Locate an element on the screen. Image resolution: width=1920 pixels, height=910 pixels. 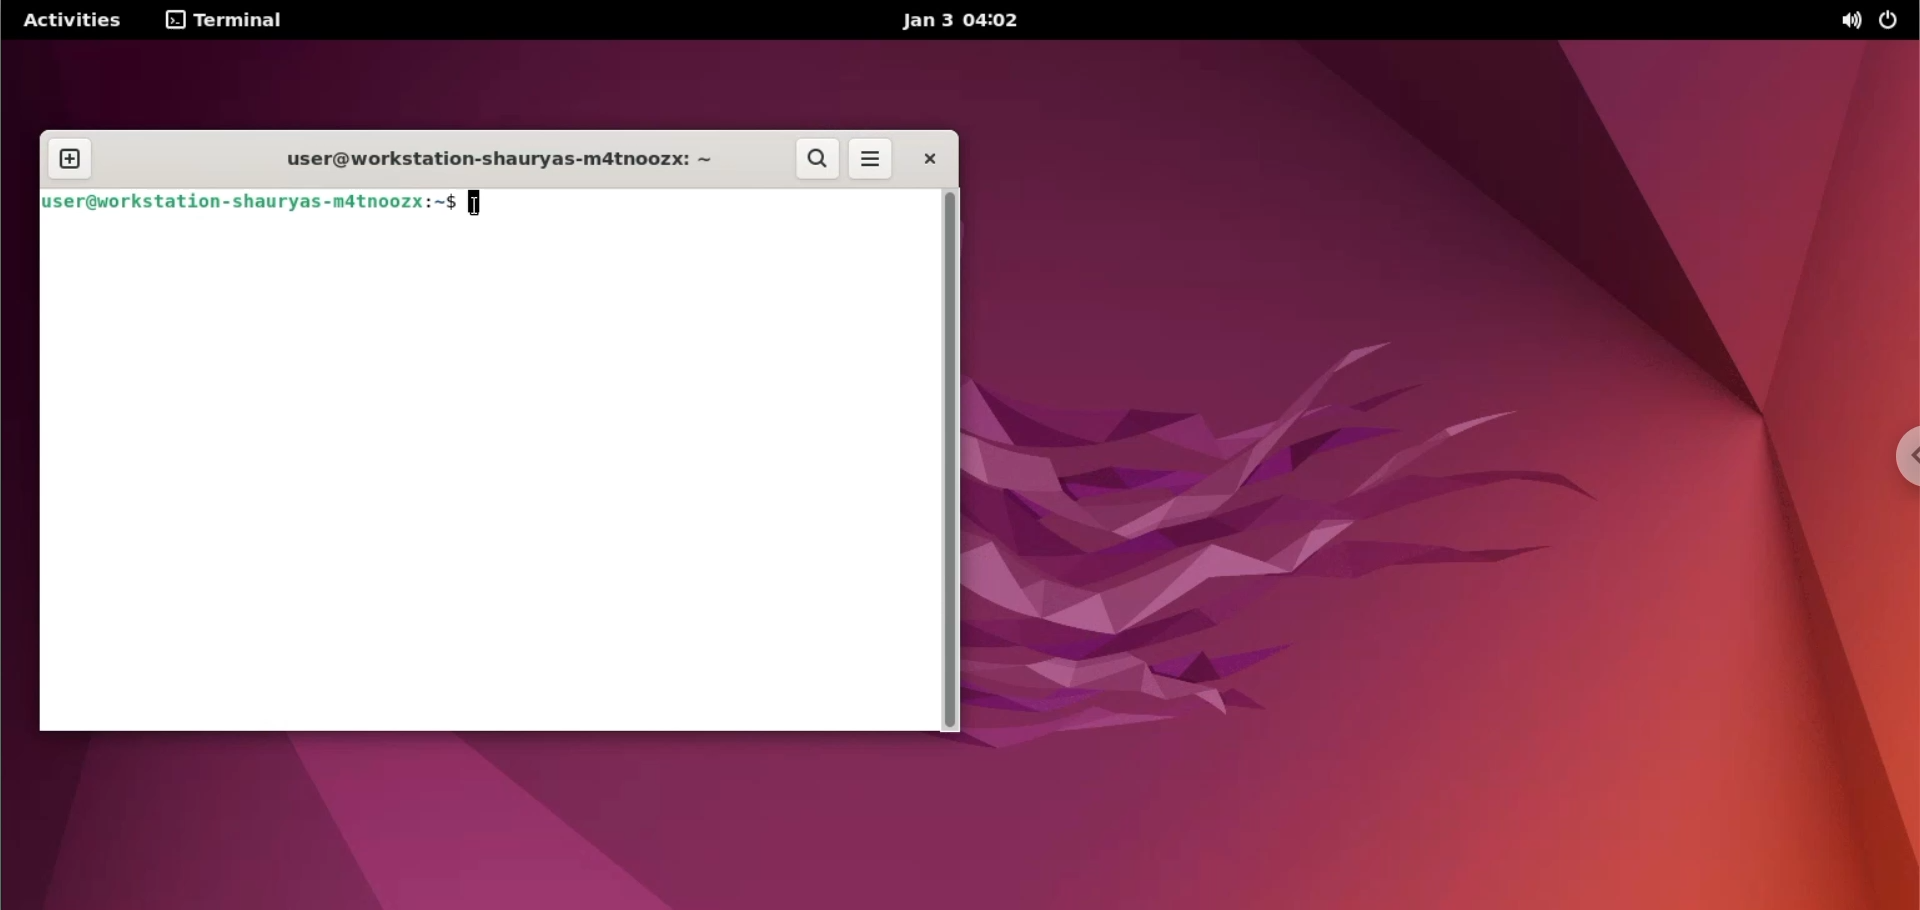
user@workstation-shauryas-m4tnoozx: ~ is located at coordinates (498, 158).